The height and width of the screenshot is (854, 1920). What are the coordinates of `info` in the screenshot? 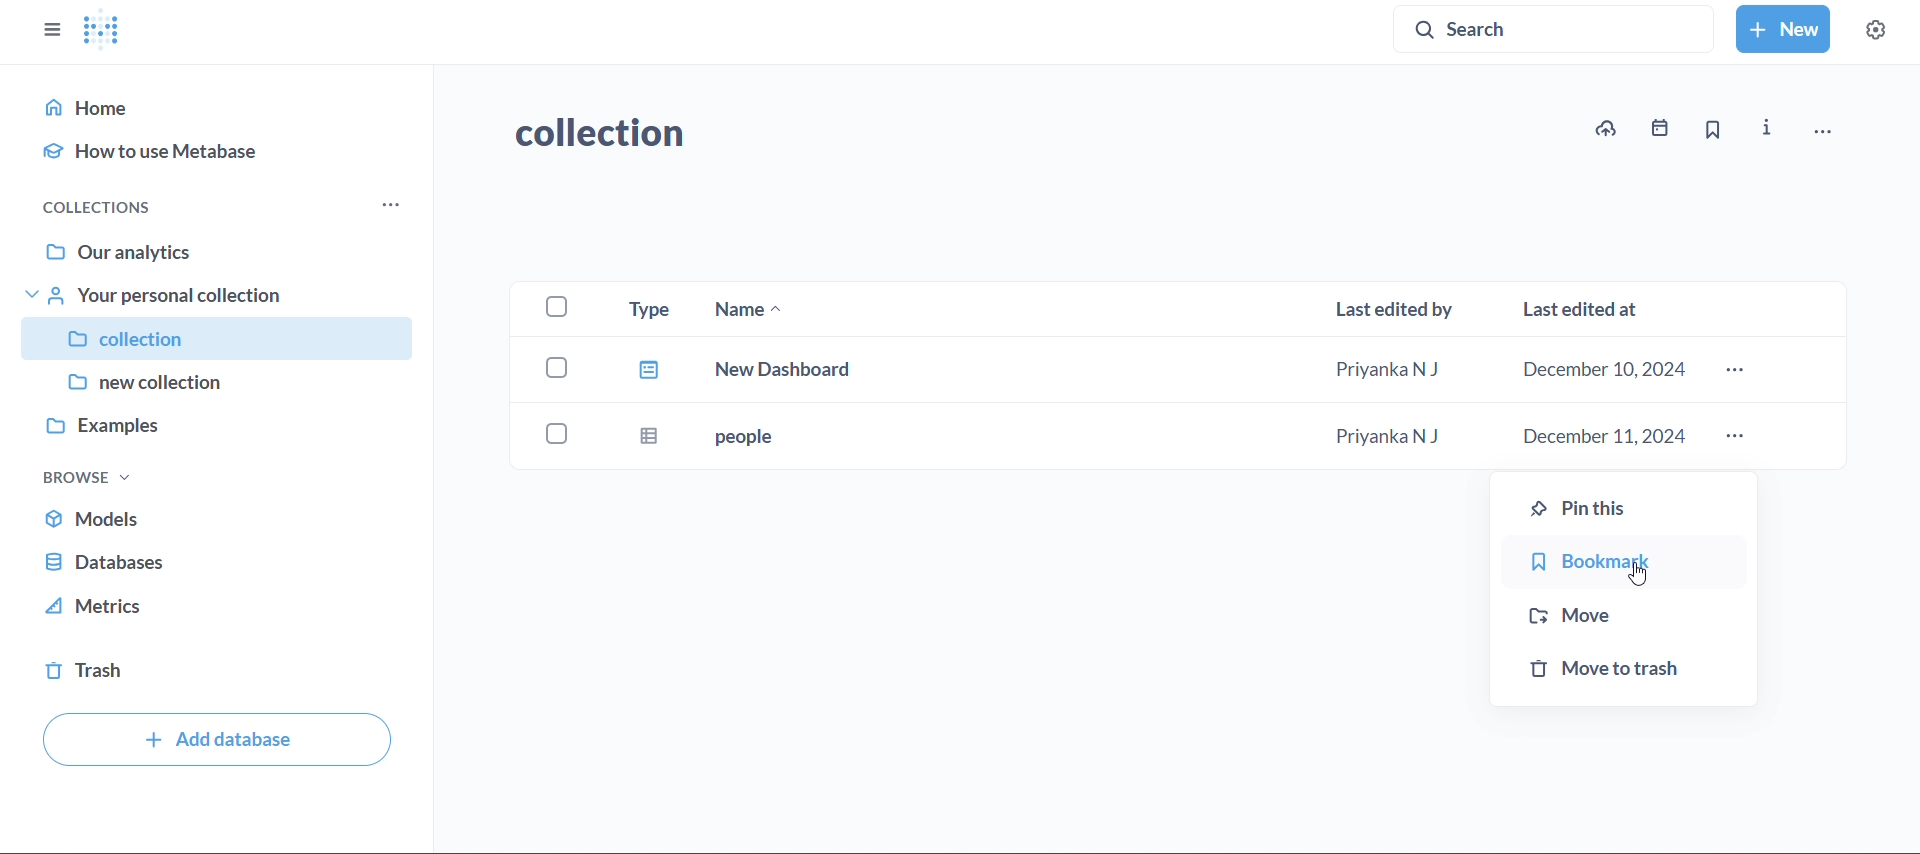 It's located at (1764, 130).